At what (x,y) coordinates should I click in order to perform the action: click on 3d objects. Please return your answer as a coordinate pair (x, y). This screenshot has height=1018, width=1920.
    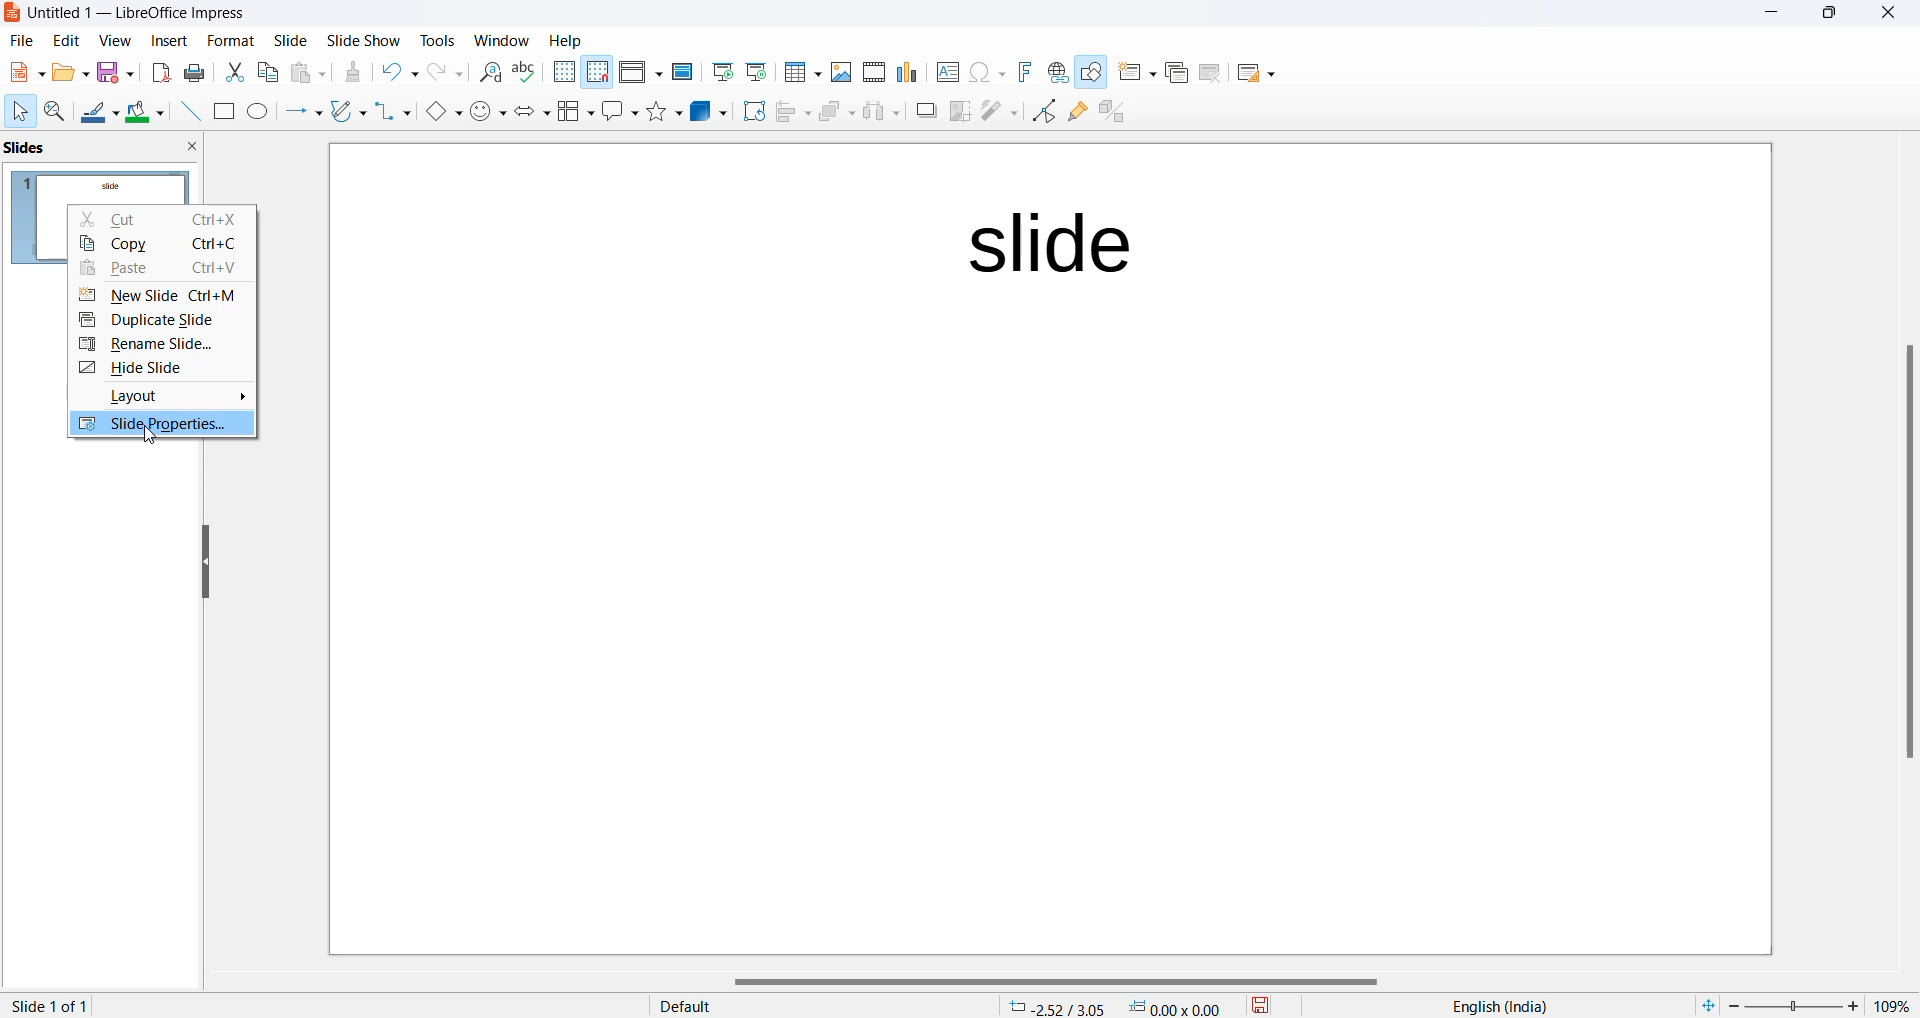
    Looking at the image, I should click on (709, 111).